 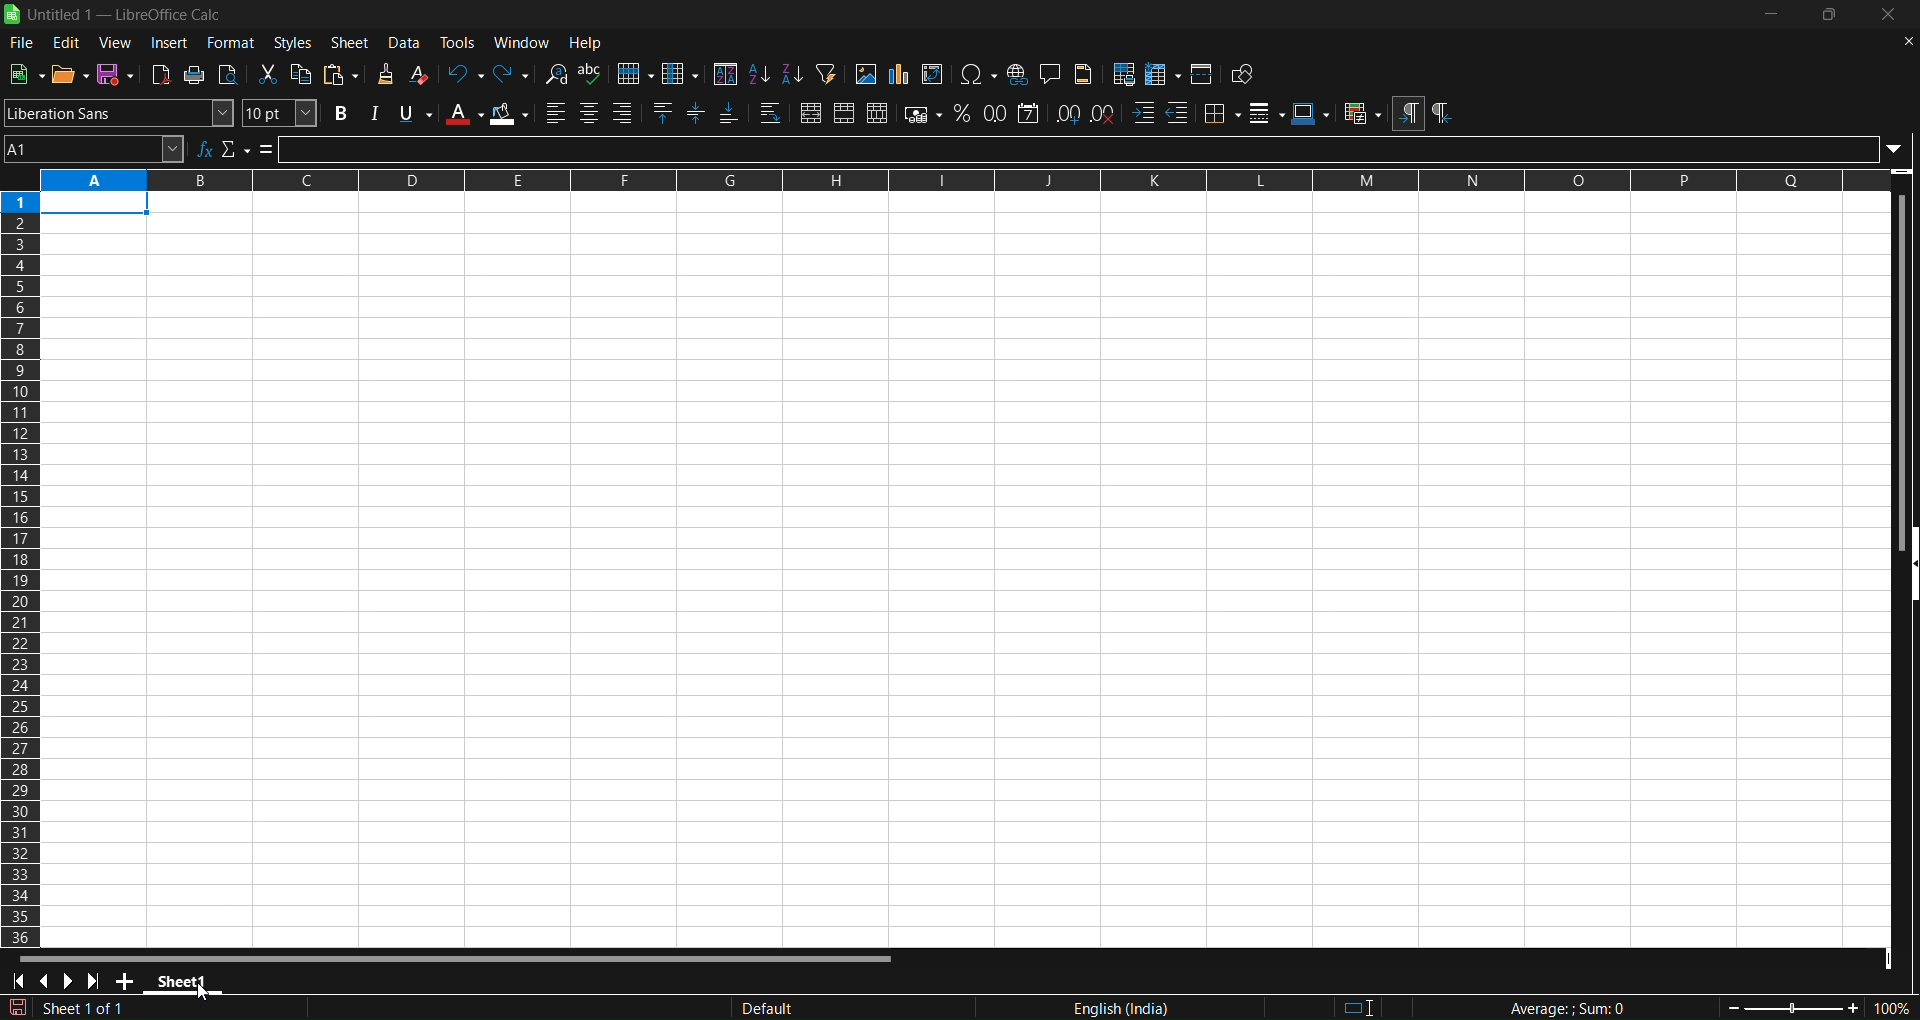 What do you see at coordinates (978, 75) in the screenshot?
I see `insert special characters` at bounding box center [978, 75].